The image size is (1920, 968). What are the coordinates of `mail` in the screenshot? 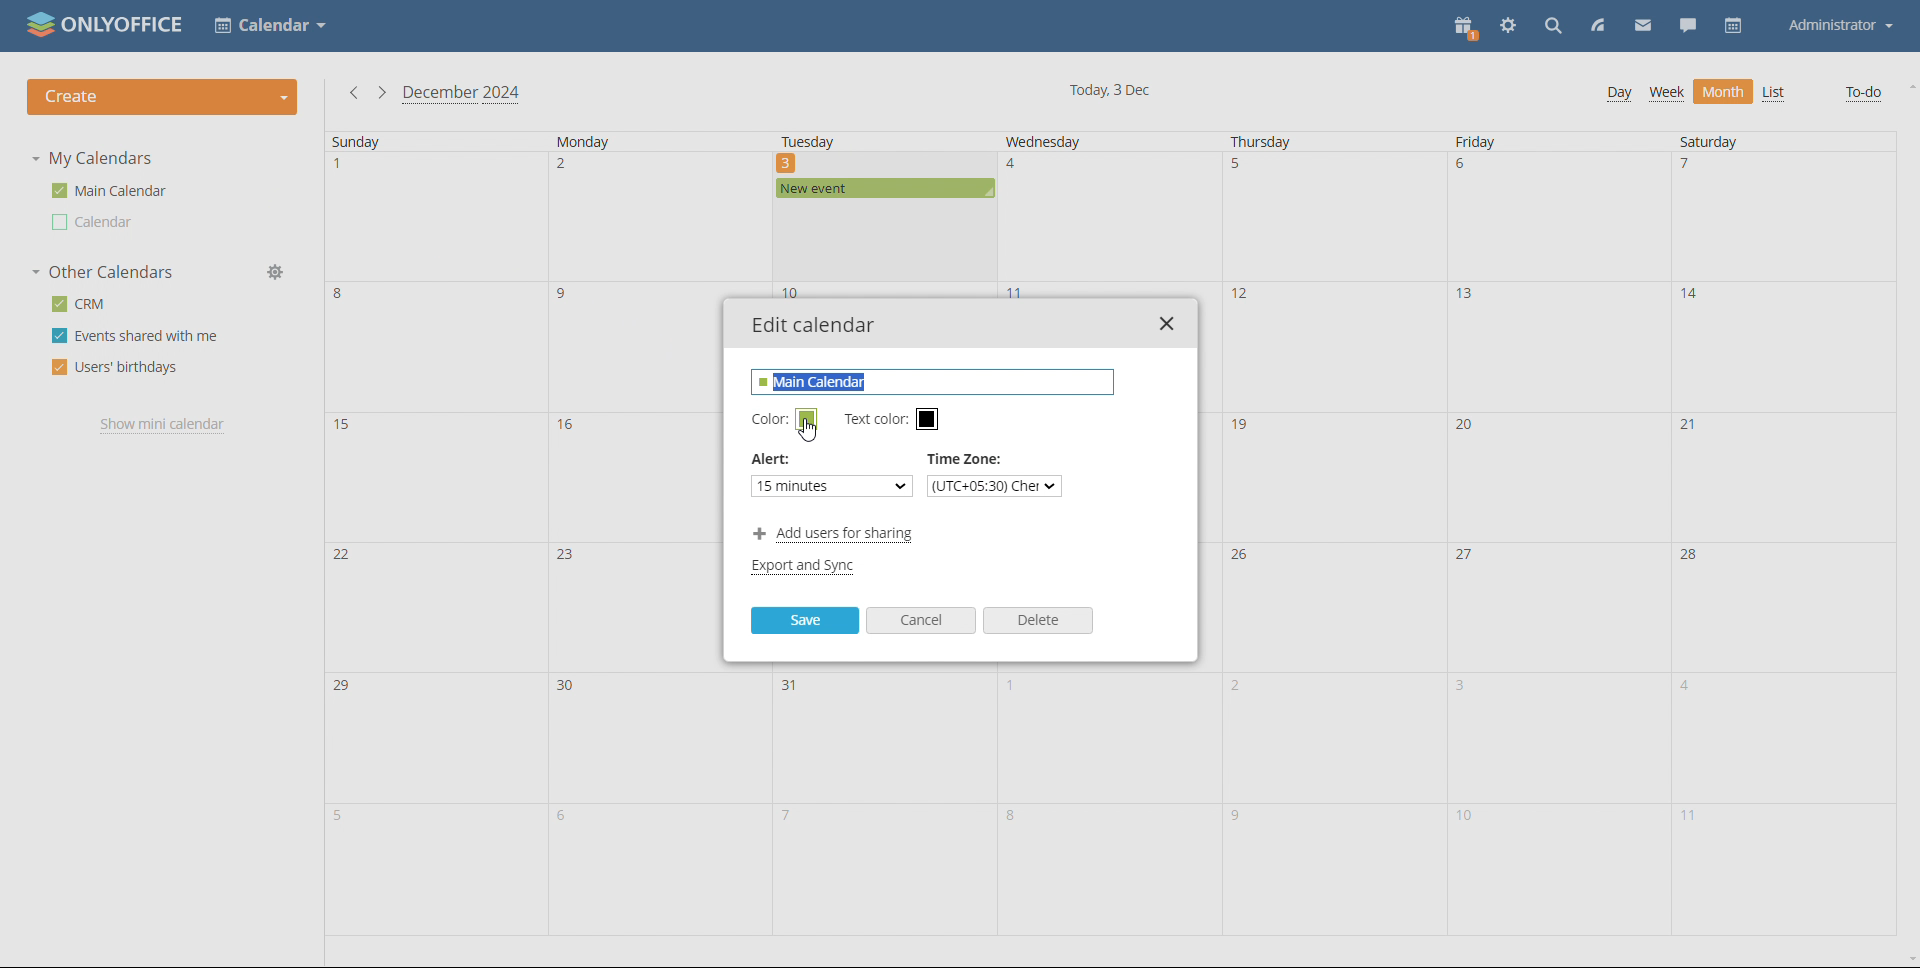 It's located at (1643, 27).